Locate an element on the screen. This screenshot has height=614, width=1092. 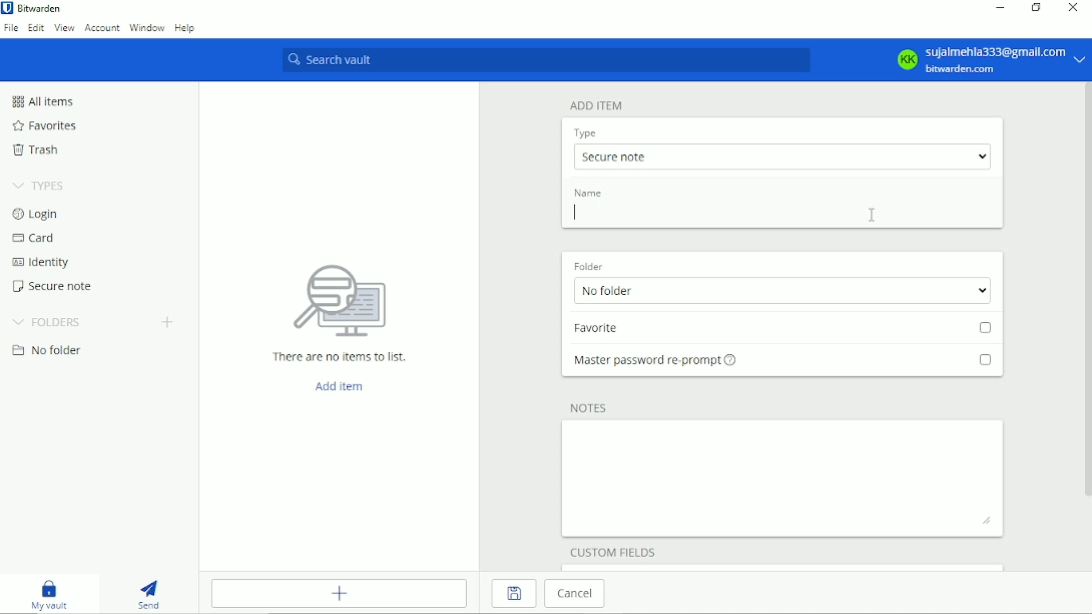
Create folder is located at coordinates (167, 321).